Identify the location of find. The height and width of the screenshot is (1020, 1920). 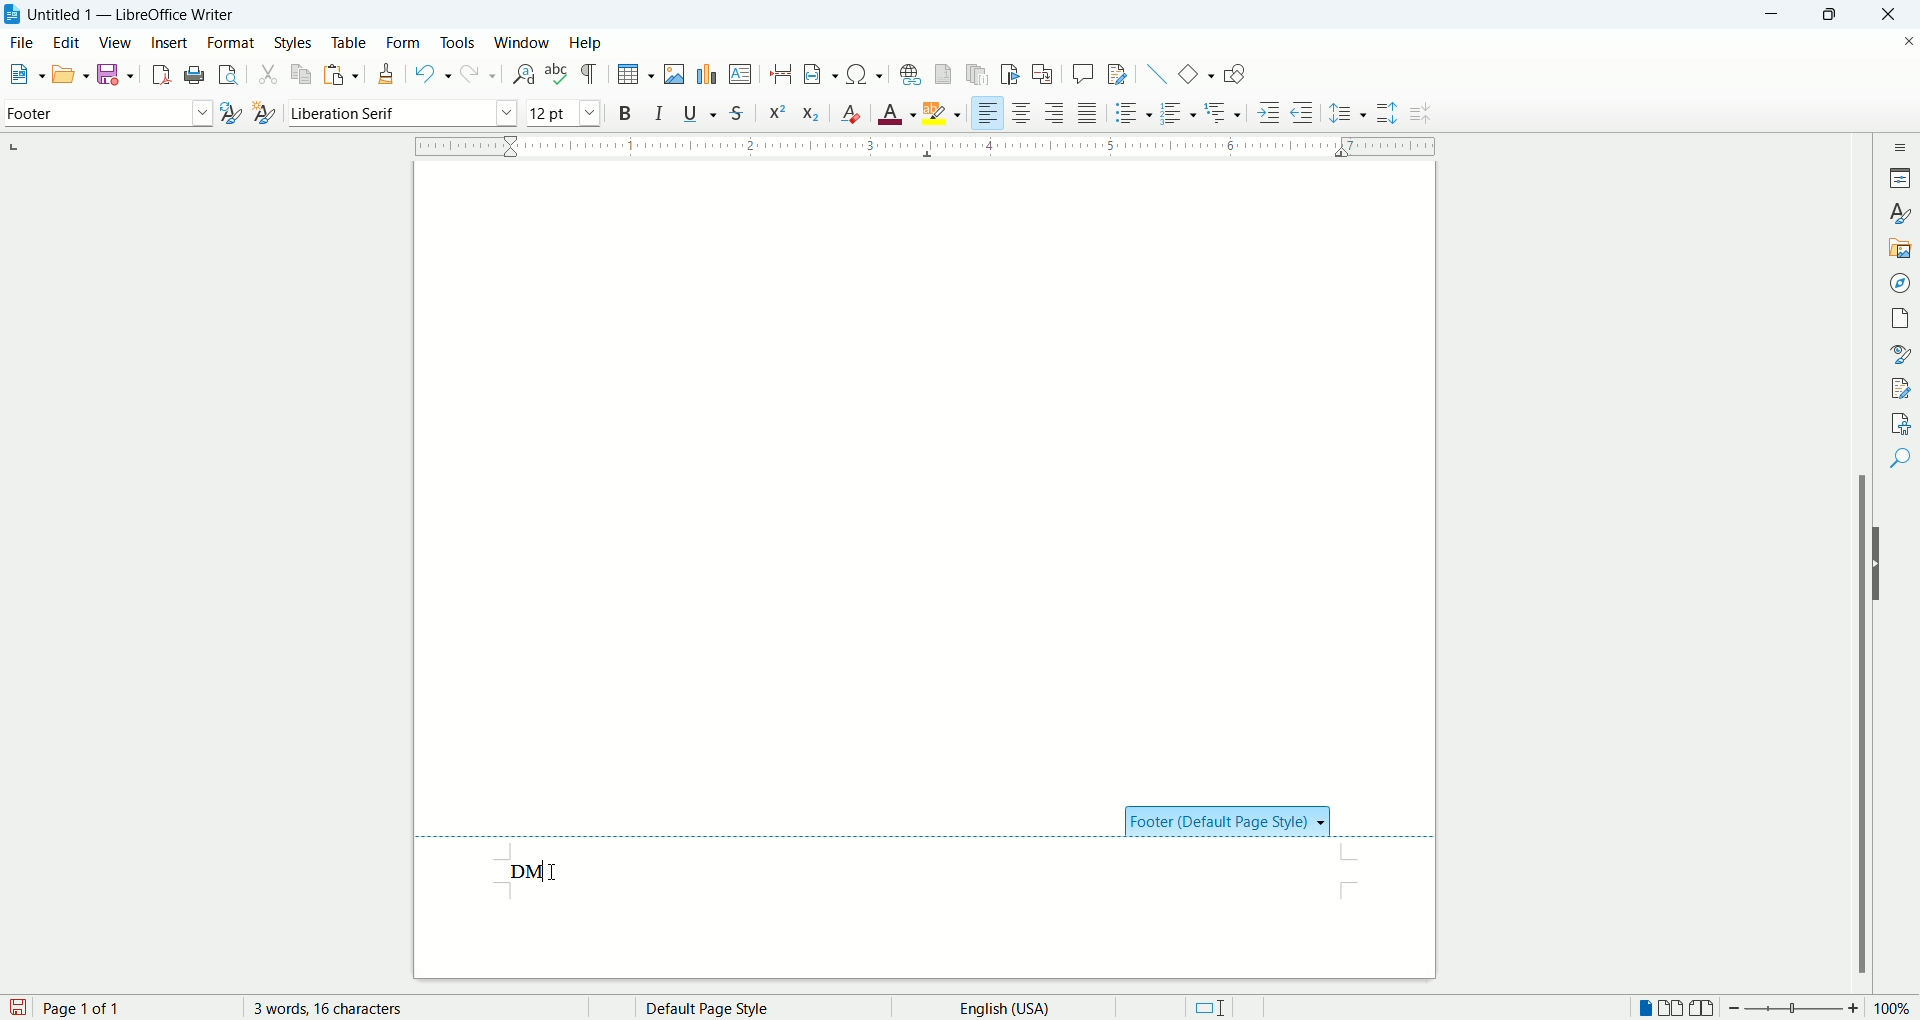
(1903, 457).